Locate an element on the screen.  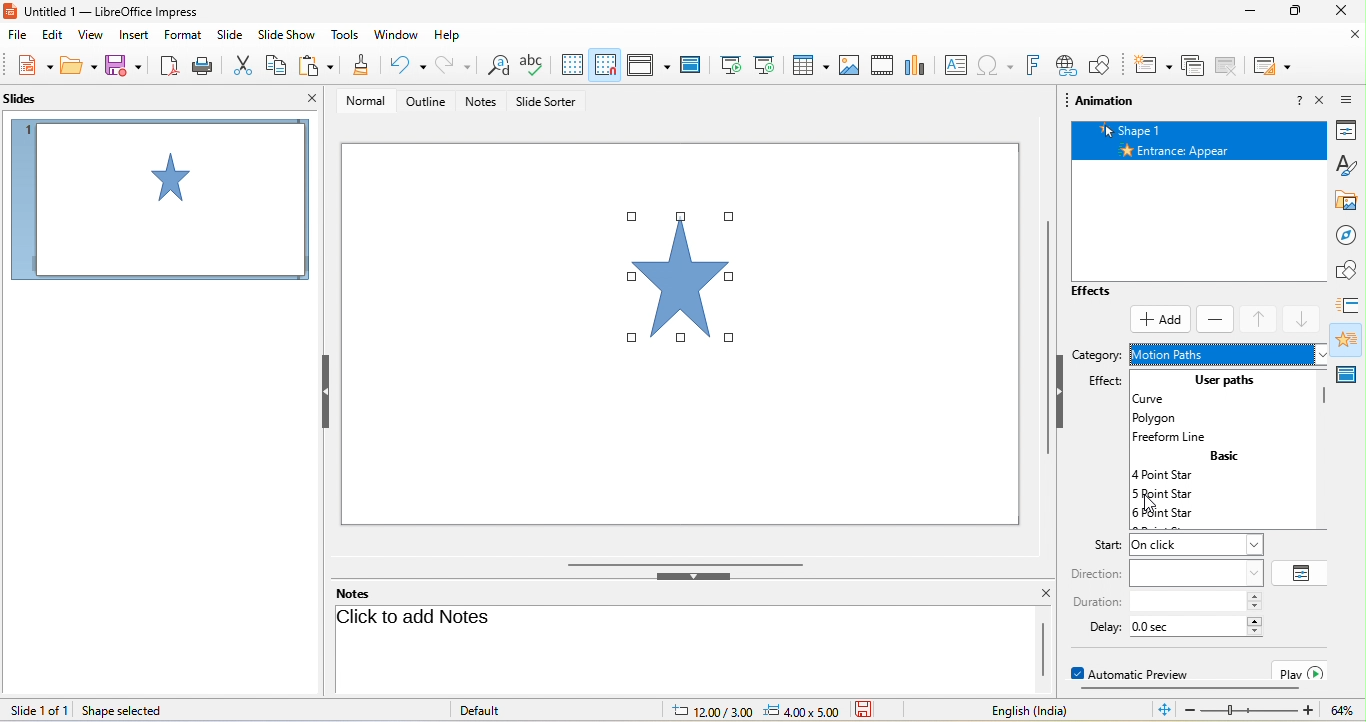
snap to grid is located at coordinates (605, 62).